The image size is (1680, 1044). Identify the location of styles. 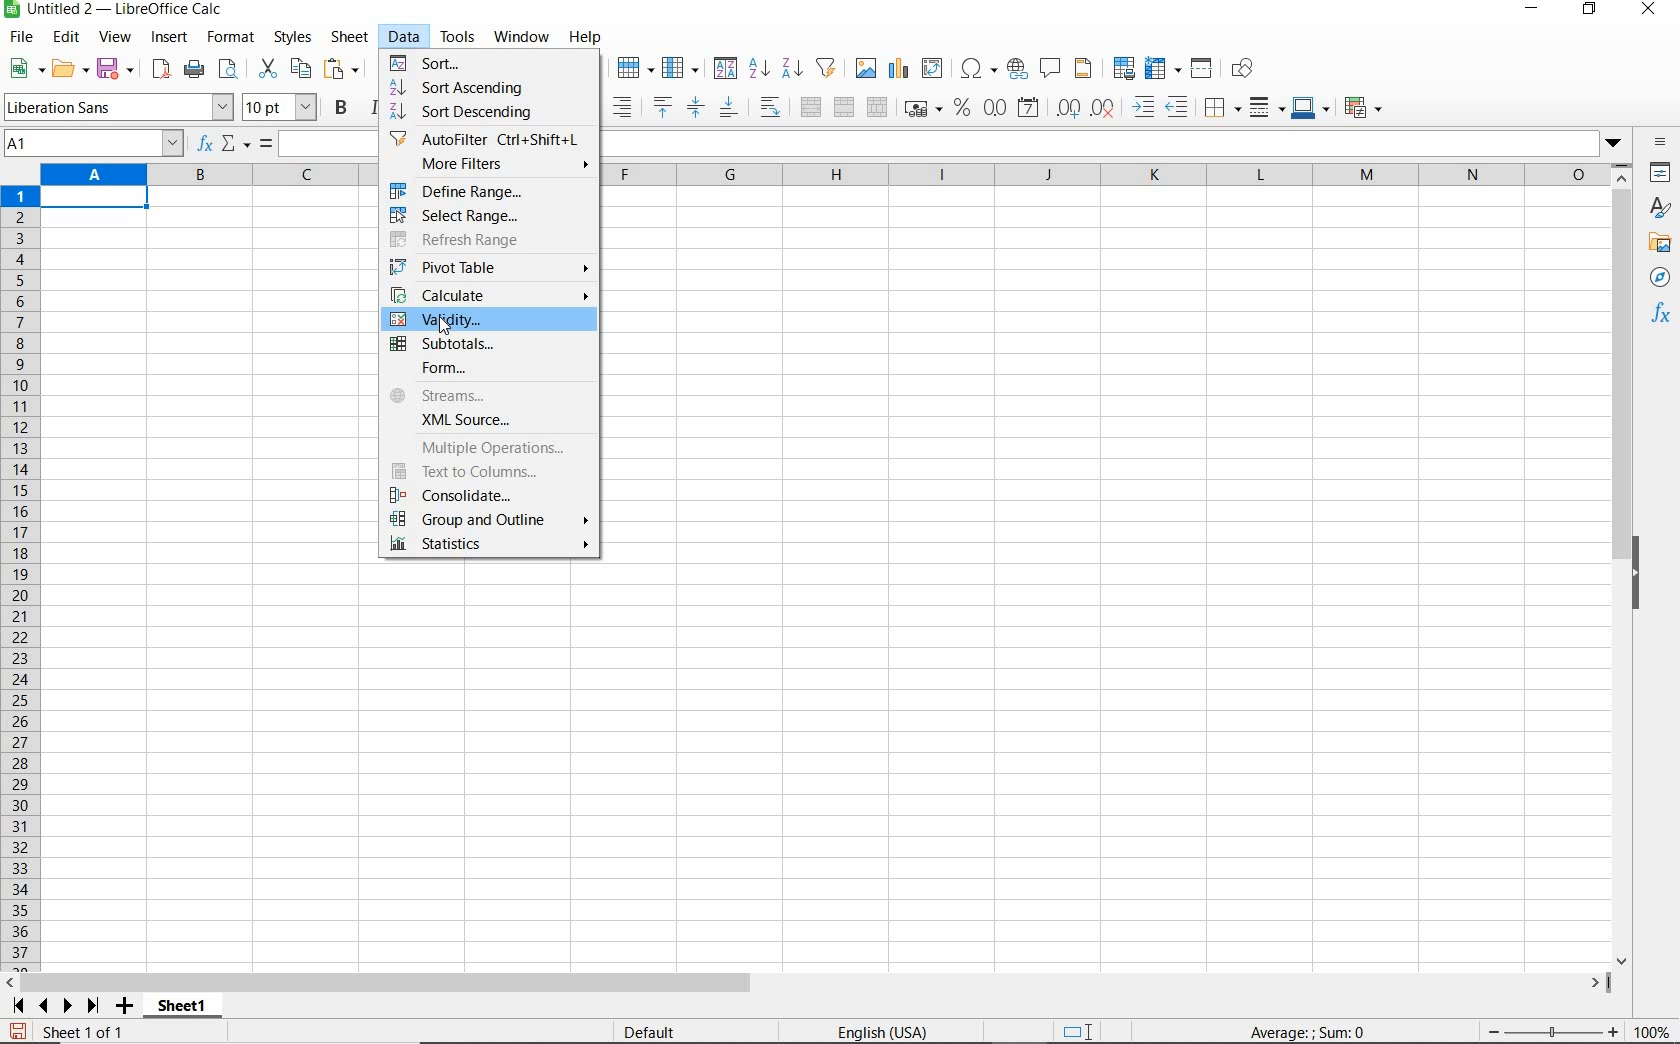
(291, 38).